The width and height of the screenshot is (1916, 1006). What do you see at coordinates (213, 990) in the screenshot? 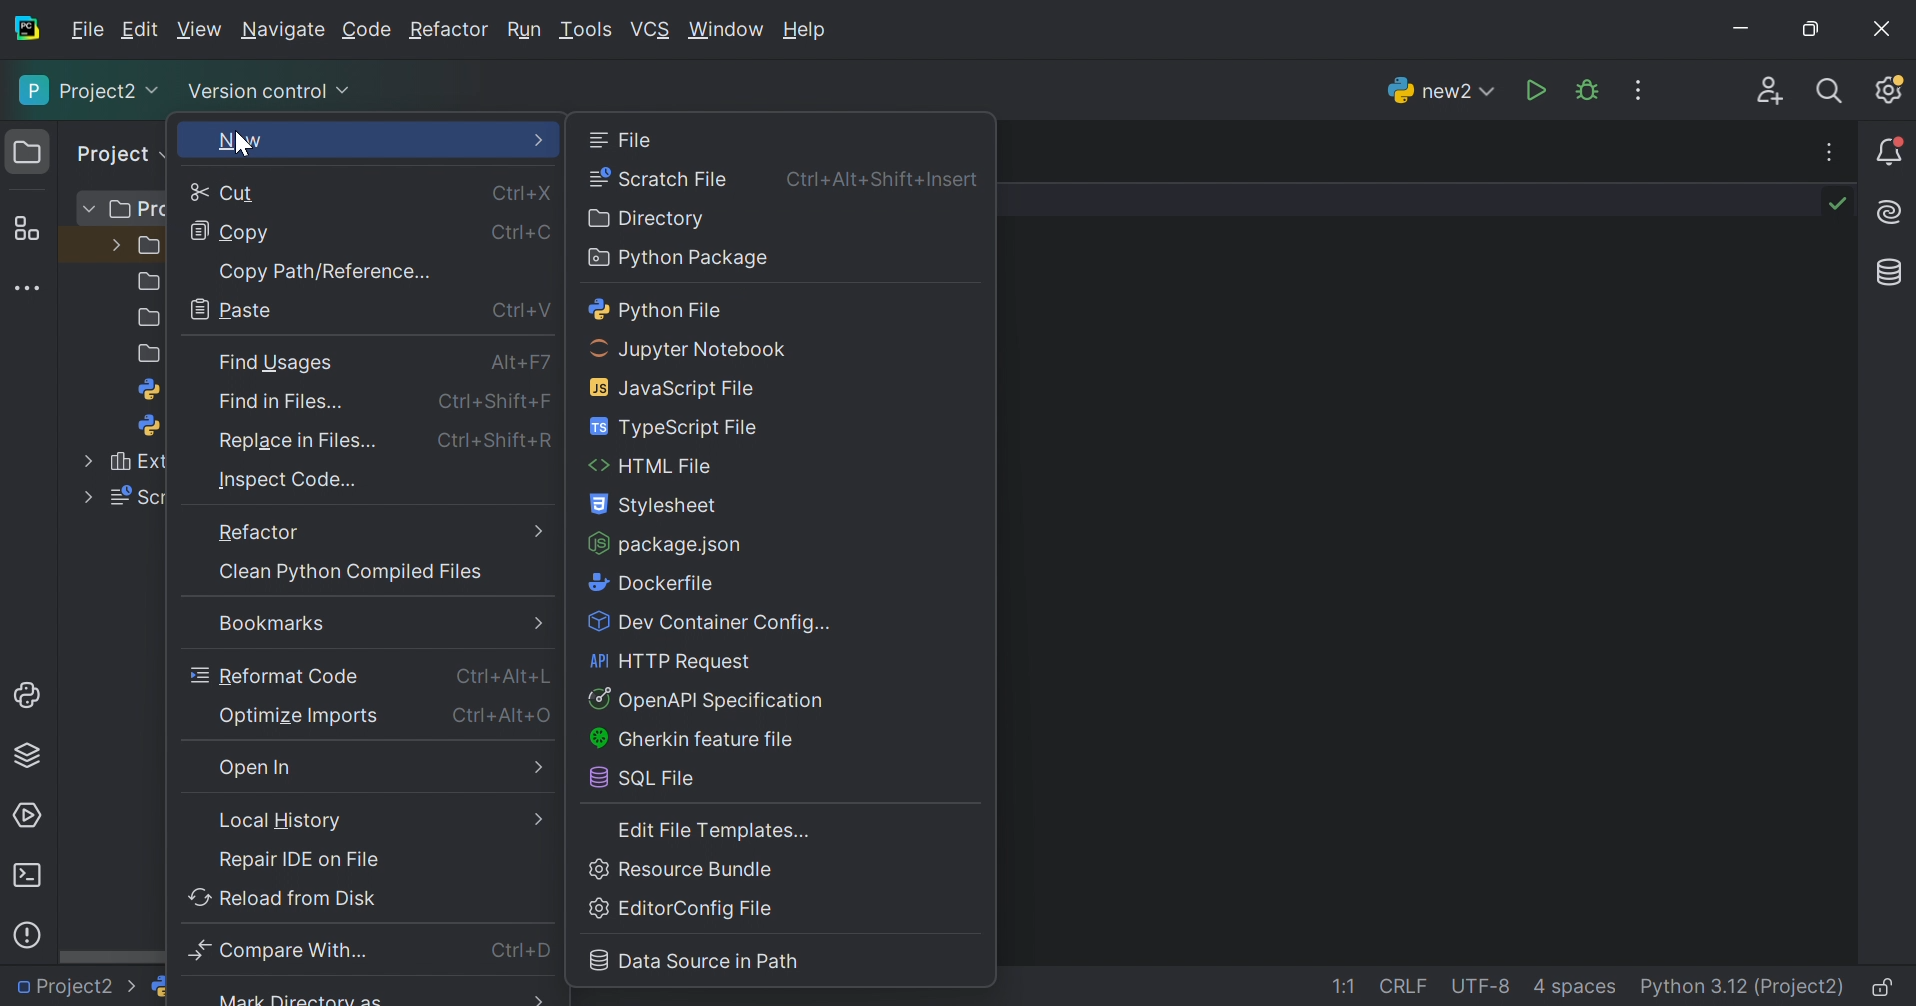
I see `new2.py` at bounding box center [213, 990].